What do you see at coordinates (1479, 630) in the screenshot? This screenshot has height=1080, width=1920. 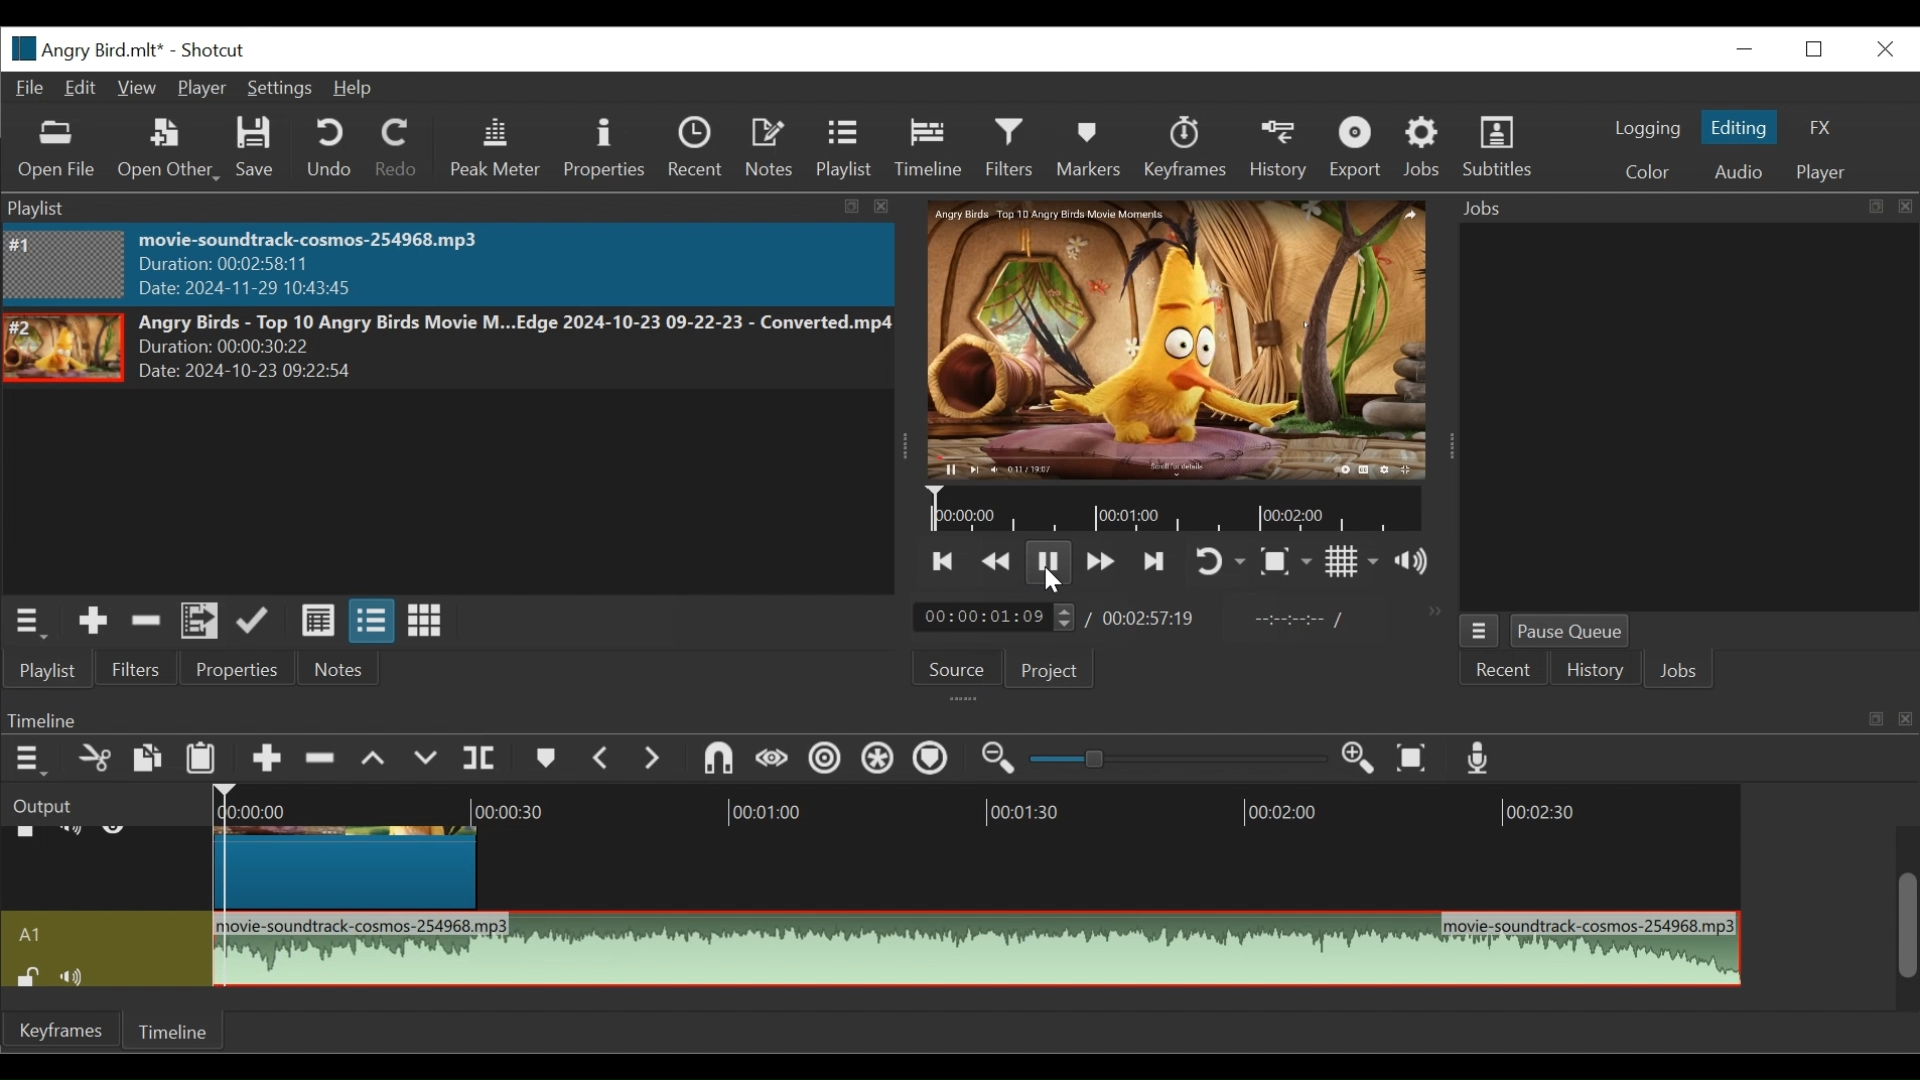 I see `Jobs Menu` at bounding box center [1479, 630].